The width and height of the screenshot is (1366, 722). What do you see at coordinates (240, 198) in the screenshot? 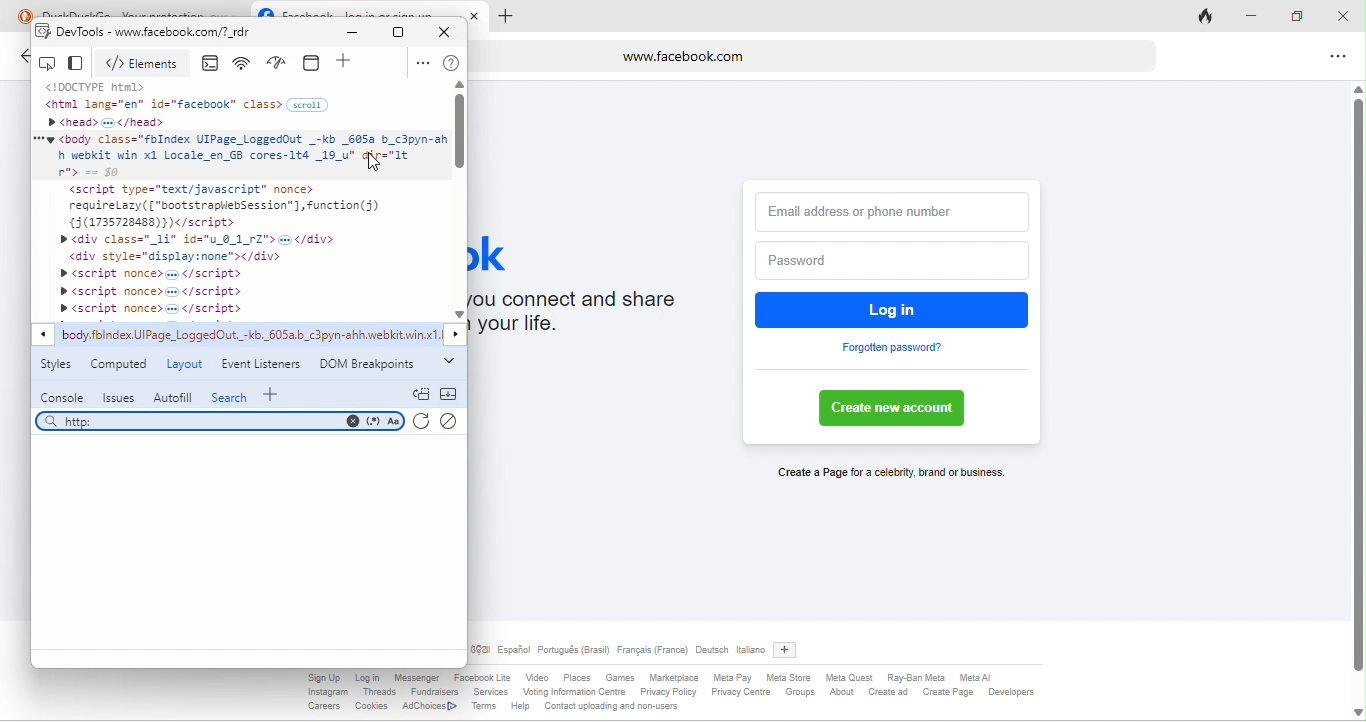
I see `<Doctype html><html lang="en" ide"facebook” class» (scrail» <head> ww </head>+ <body class="fbIndex UIPage_LoggedOut _-kb _605a b_c3pyn-ahh webkit win x1 Locale en_GB cores-1t4 _19u" "it> == 50<script types"text/Javascript” nonce>requireLazy(["bootstraphebsession*], function(3)13(1735728488)) </script>b <div class" _1i" ids"y_0_1_rZ"> cn </div><div styles"display:none"></div>» <script nonces as </script>» <script nonces a </script>» <script nonces a </script>` at bounding box center [240, 198].